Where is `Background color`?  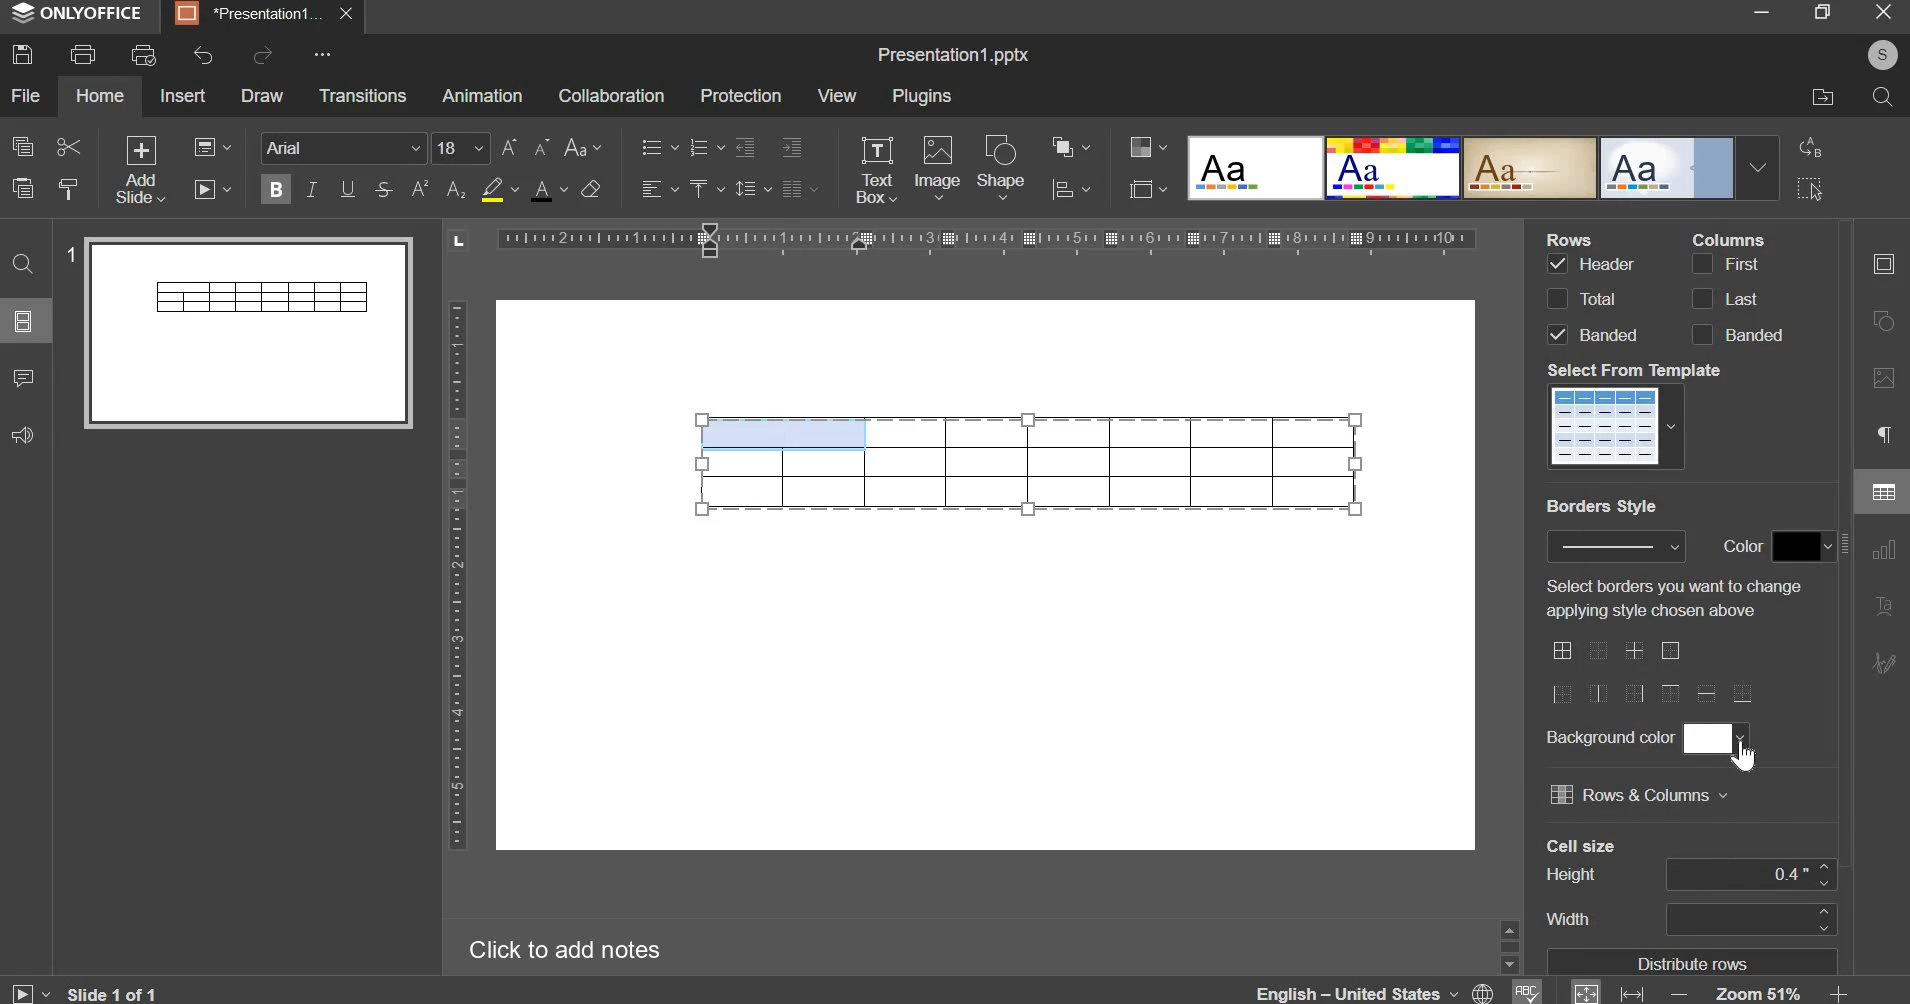
Background color is located at coordinates (1608, 737).